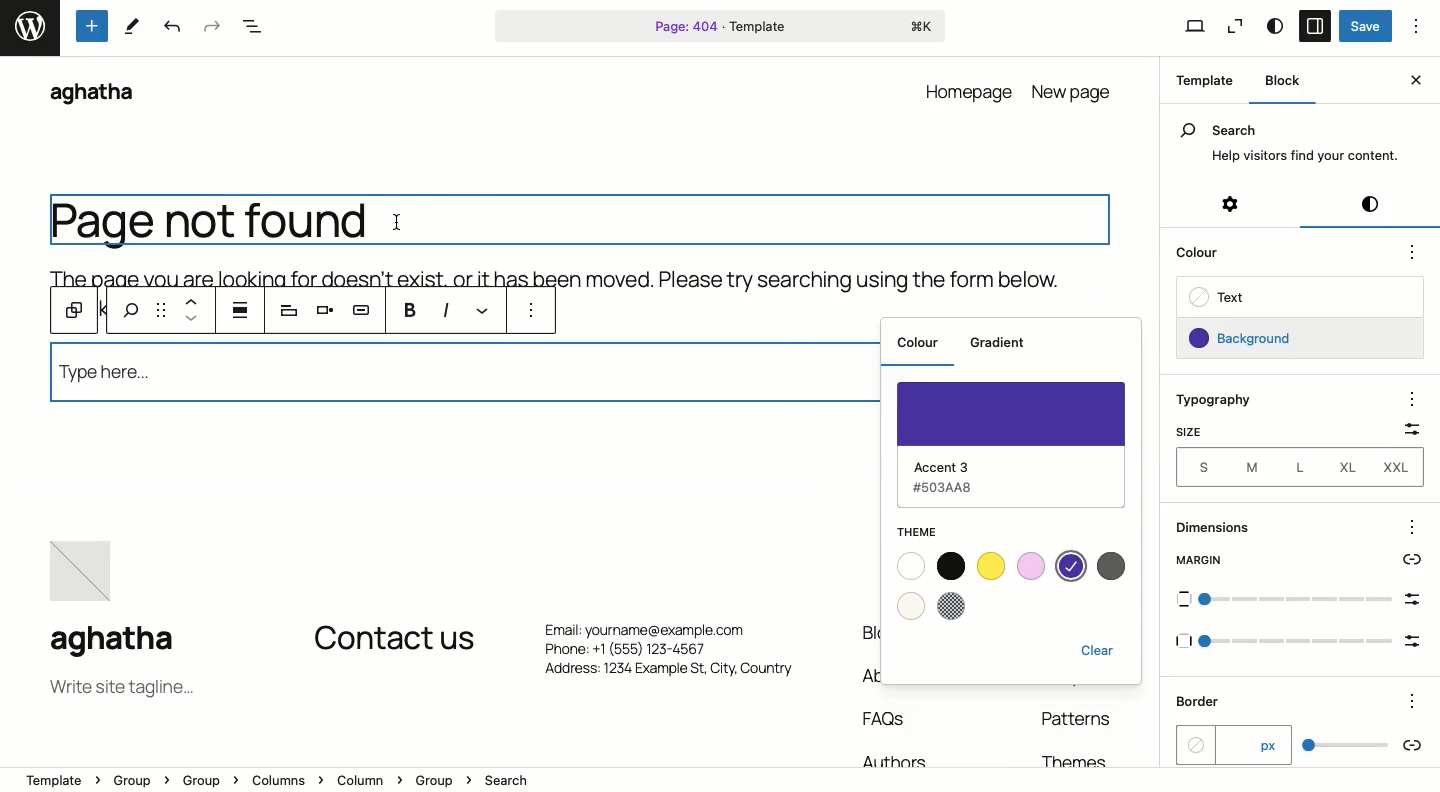  I want to click on Text, so click(1215, 296).